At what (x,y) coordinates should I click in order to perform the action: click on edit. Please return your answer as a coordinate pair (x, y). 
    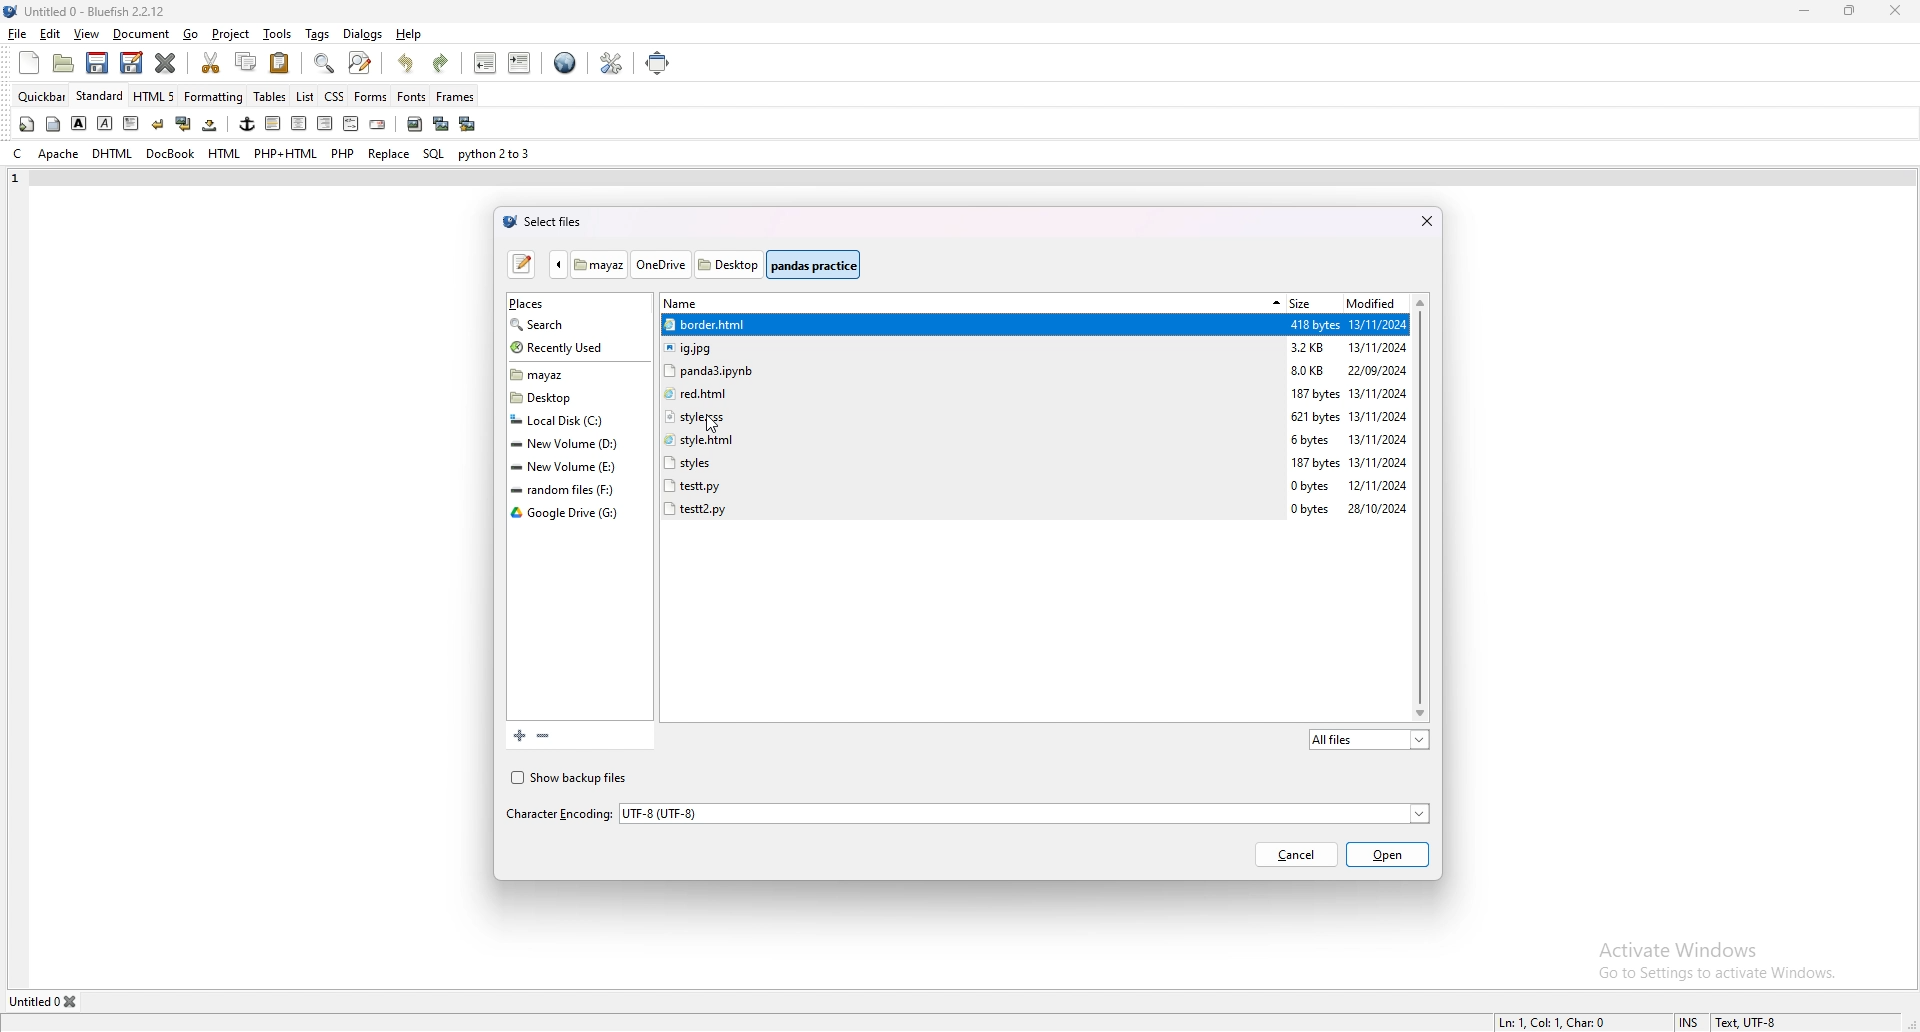
    Looking at the image, I should click on (50, 35).